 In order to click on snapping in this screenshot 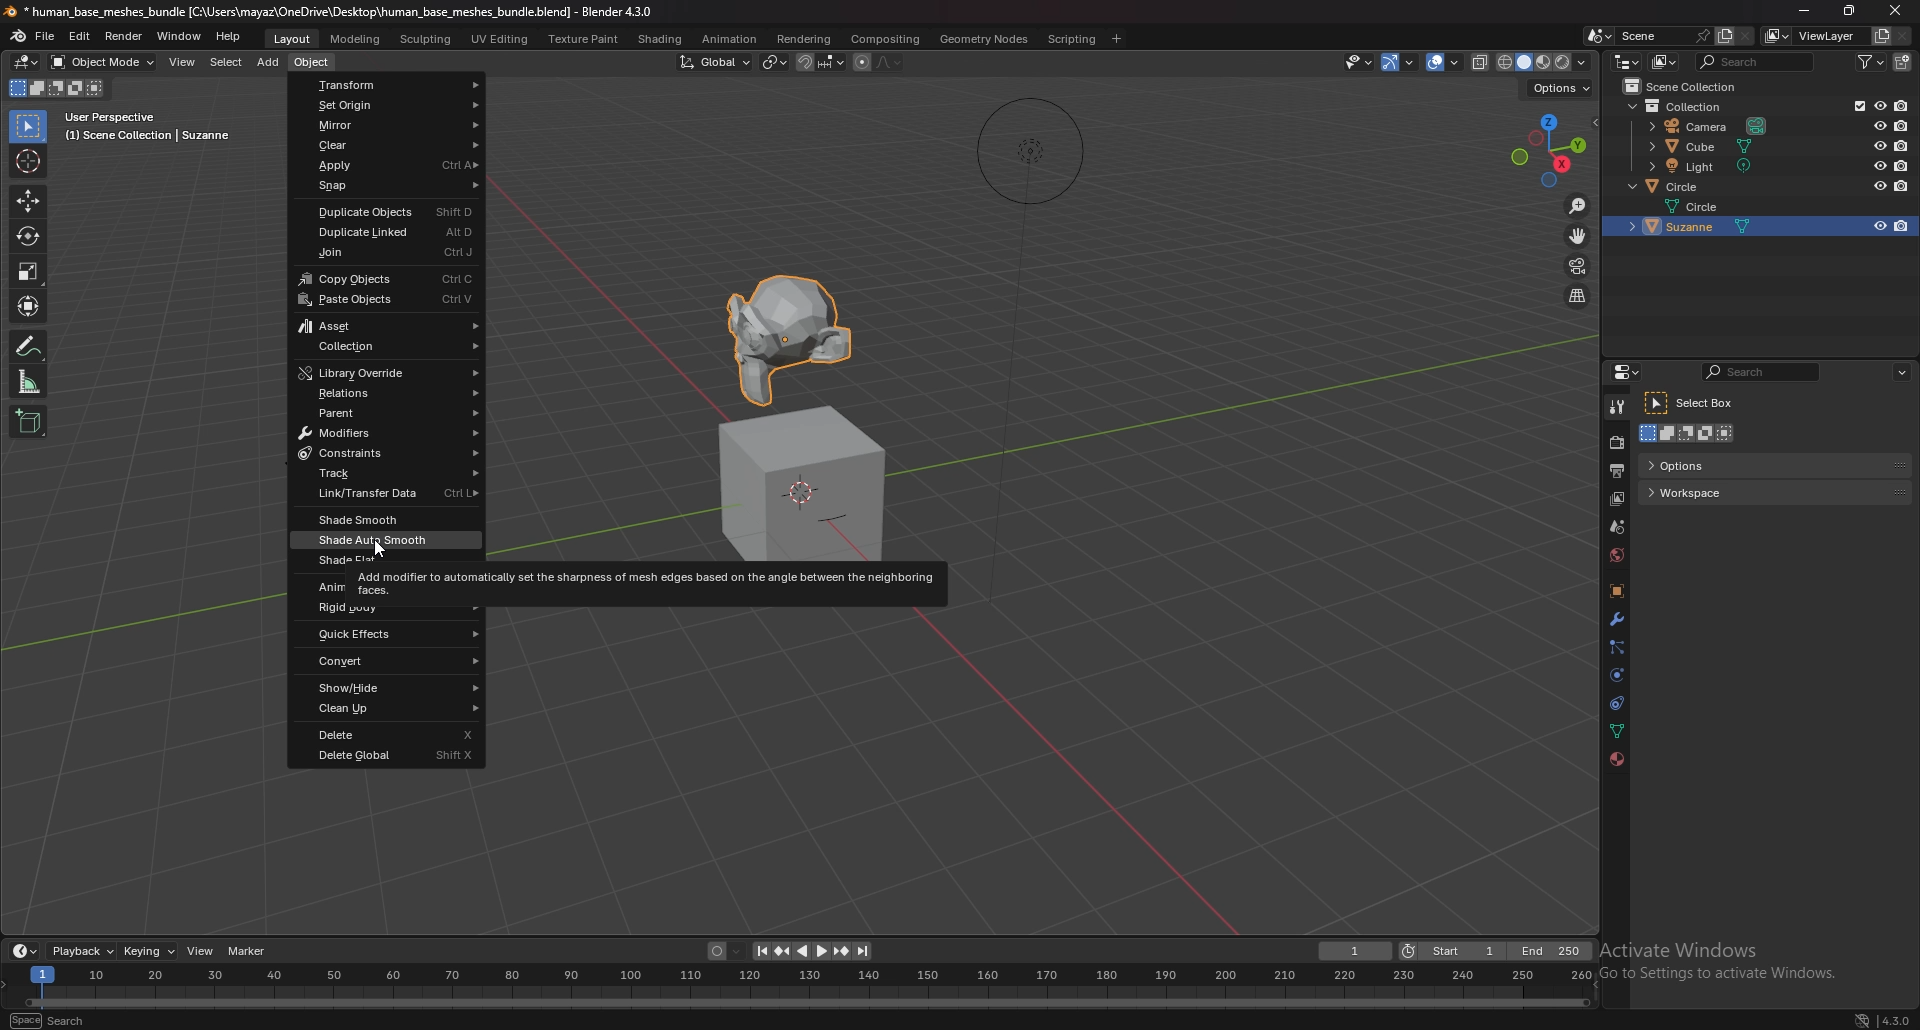, I will do `click(820, 62)`.